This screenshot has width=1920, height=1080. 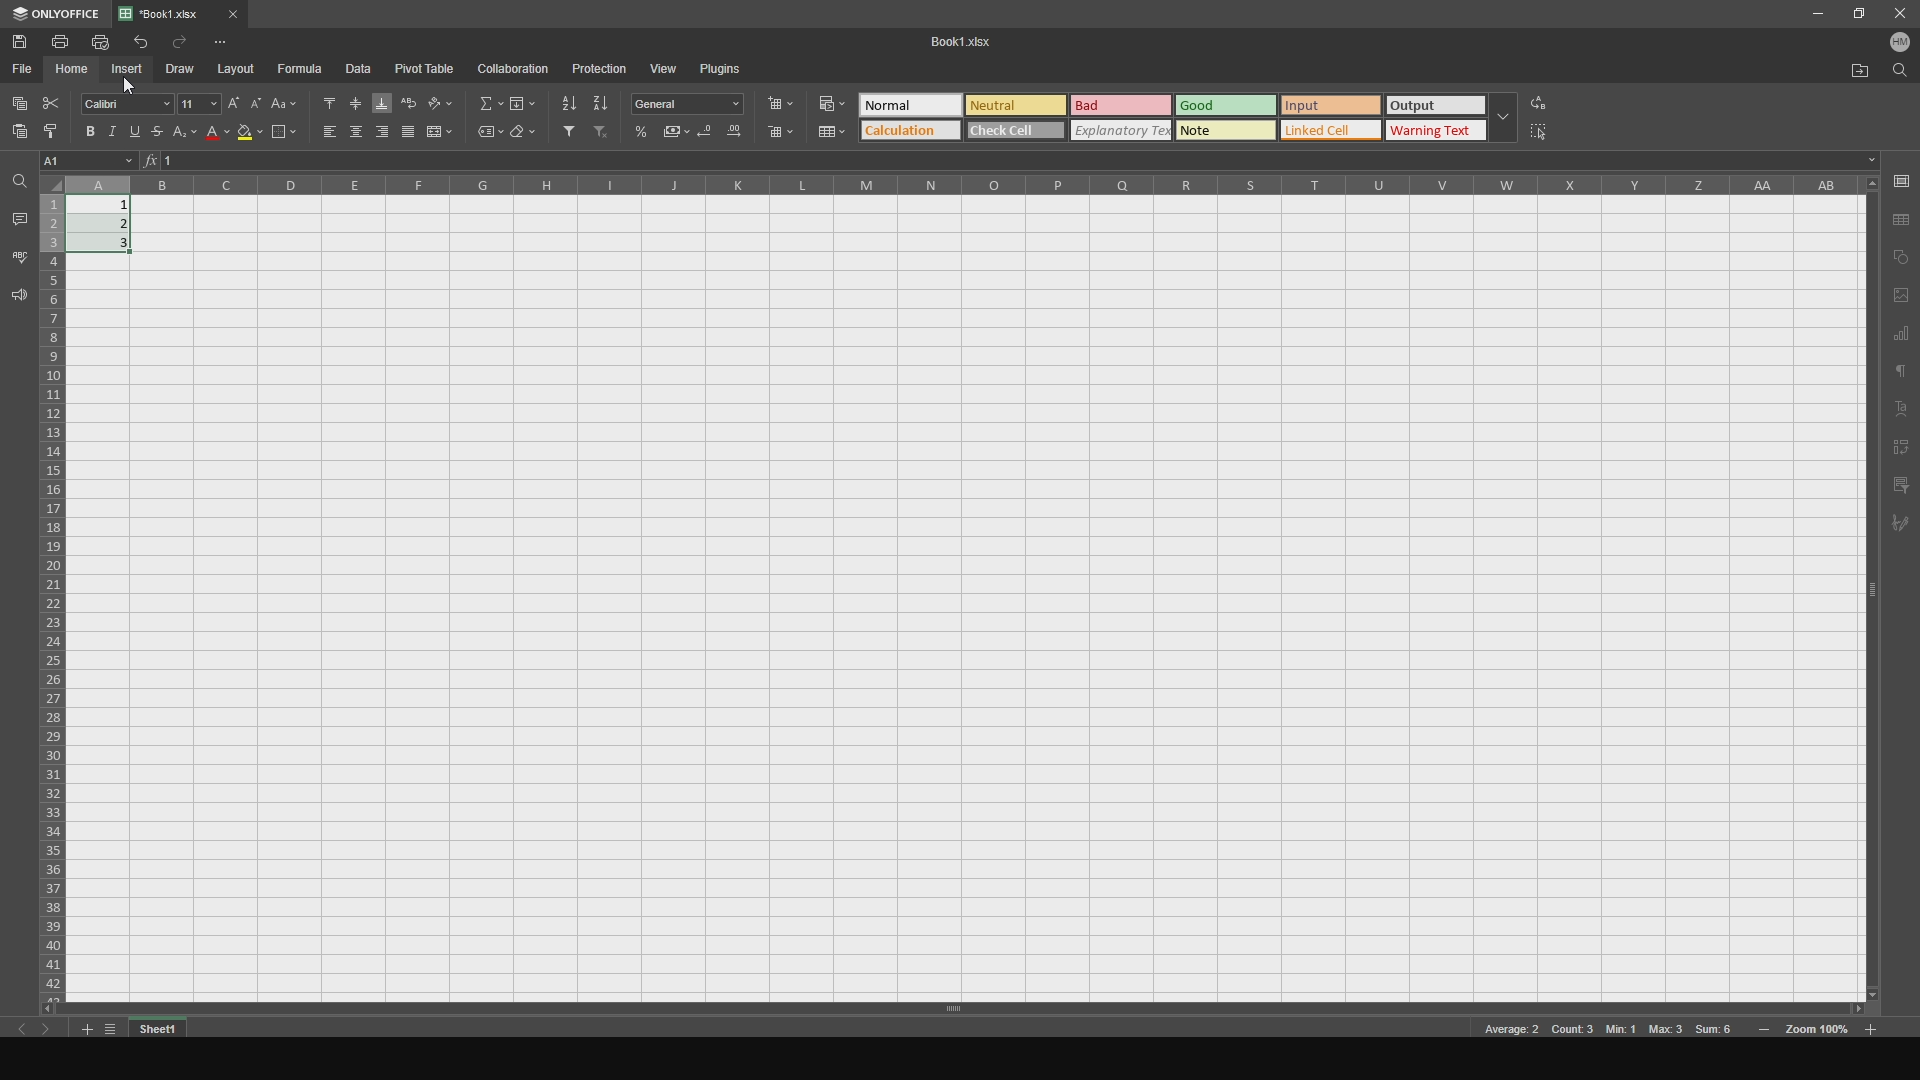 What do you see at coordinates (1872, 605) in the screenshot?
I see `vertical slider` at bounding box center [1872, 605].